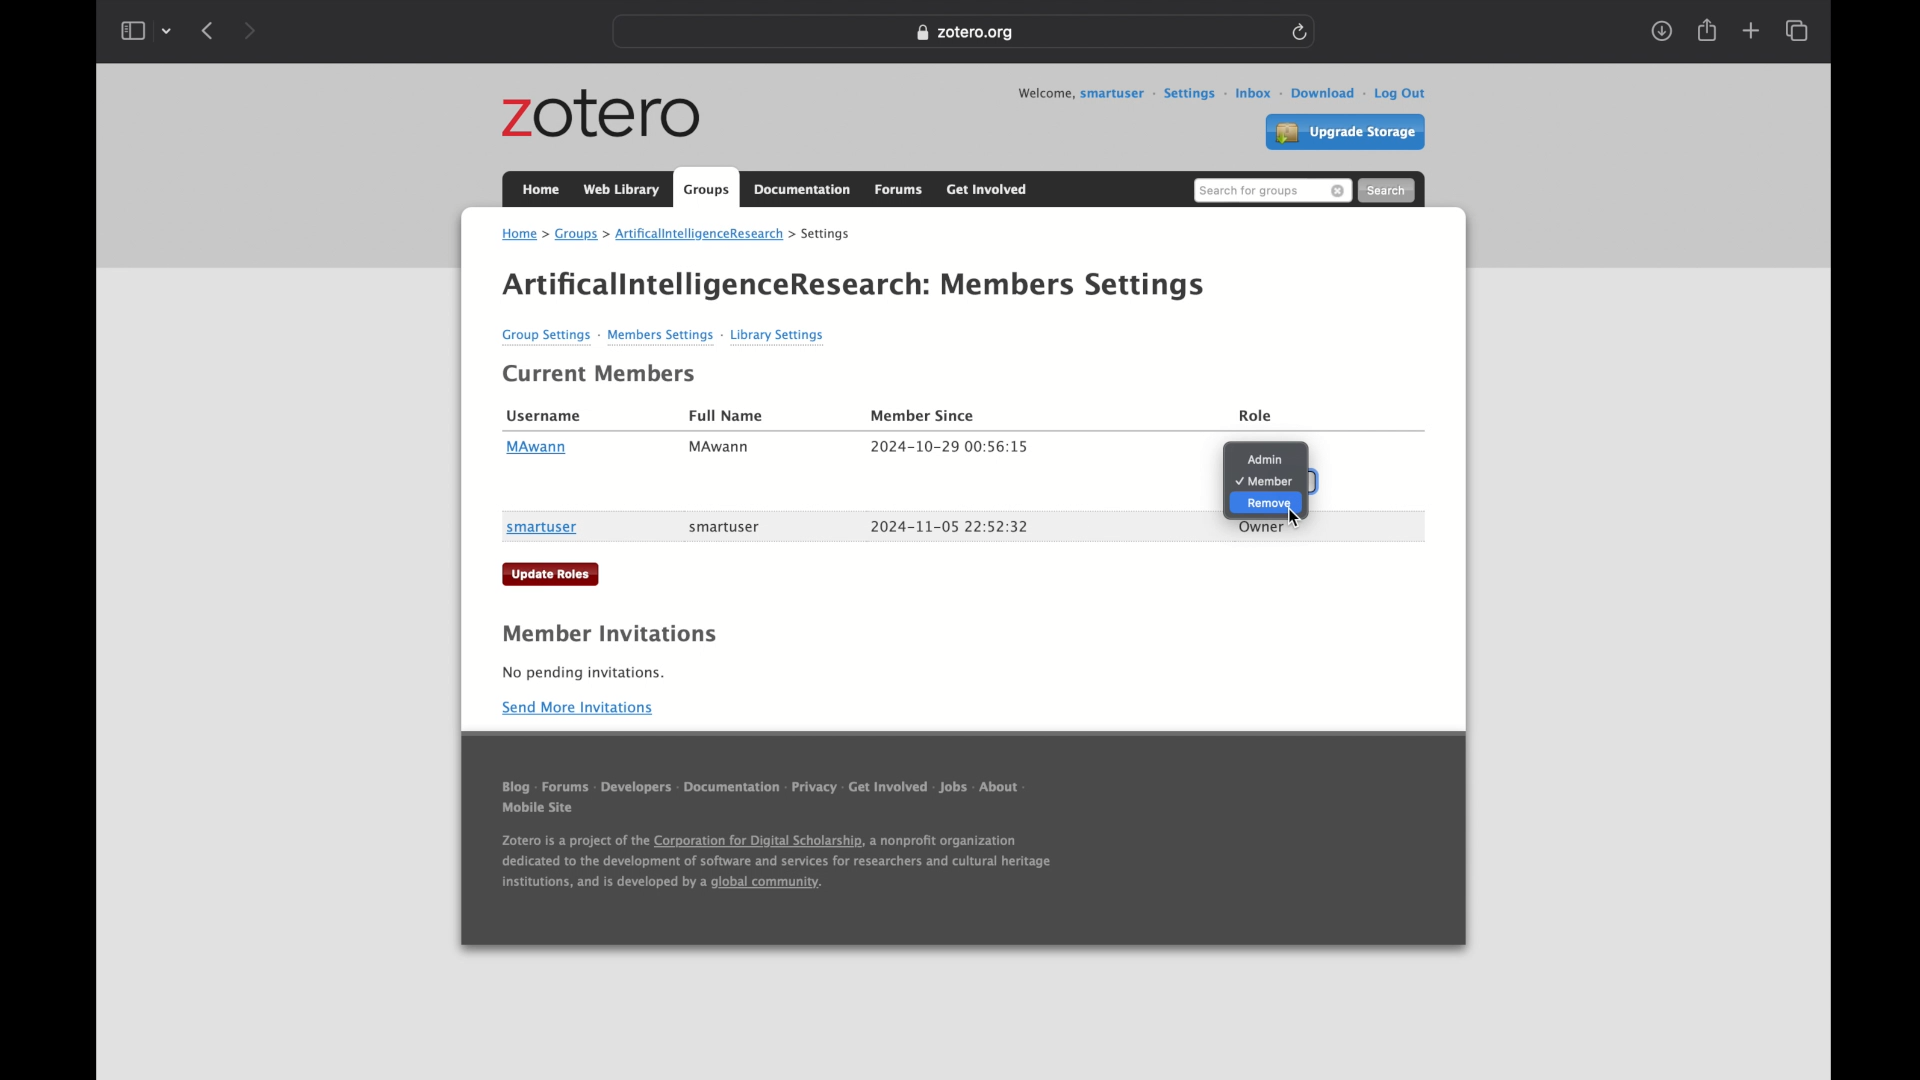  Describe the element at coordinates (714, 286) in the screenshot. I see `` at that location.